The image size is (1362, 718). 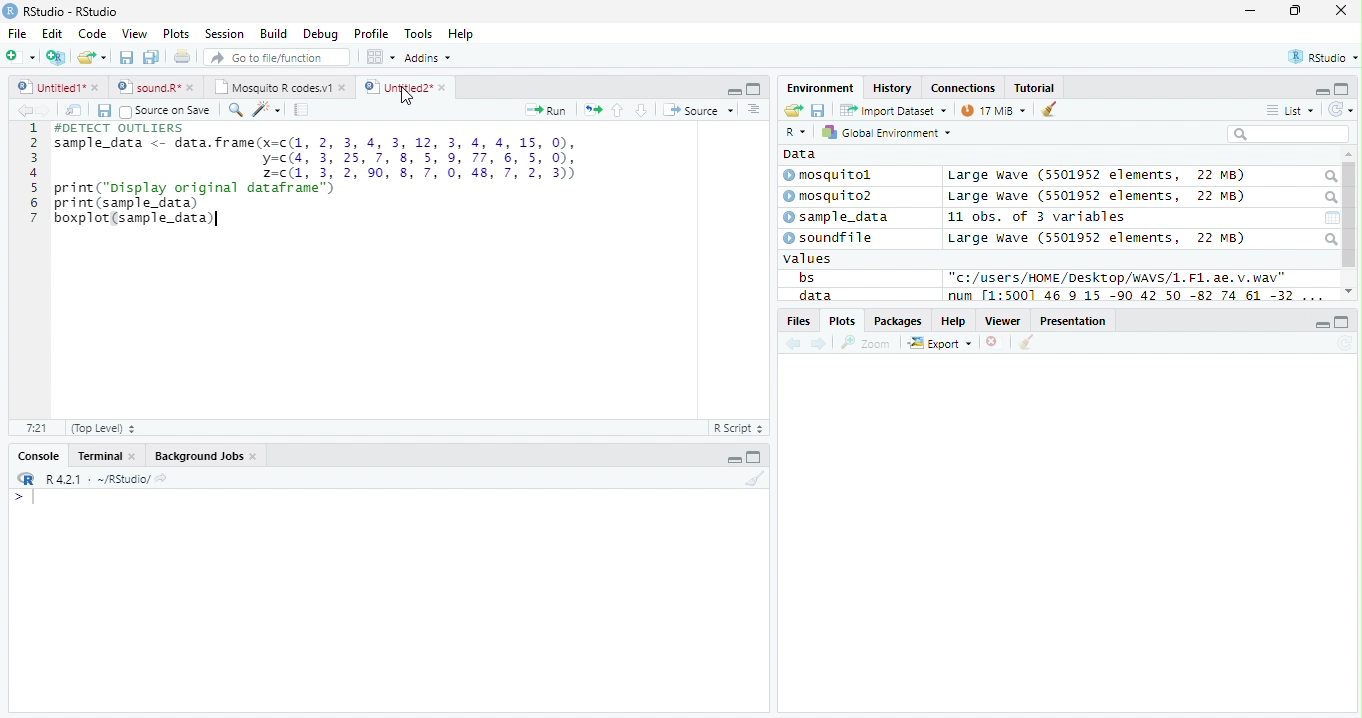 I want to click on Full screen, so click(x=753, y=89).